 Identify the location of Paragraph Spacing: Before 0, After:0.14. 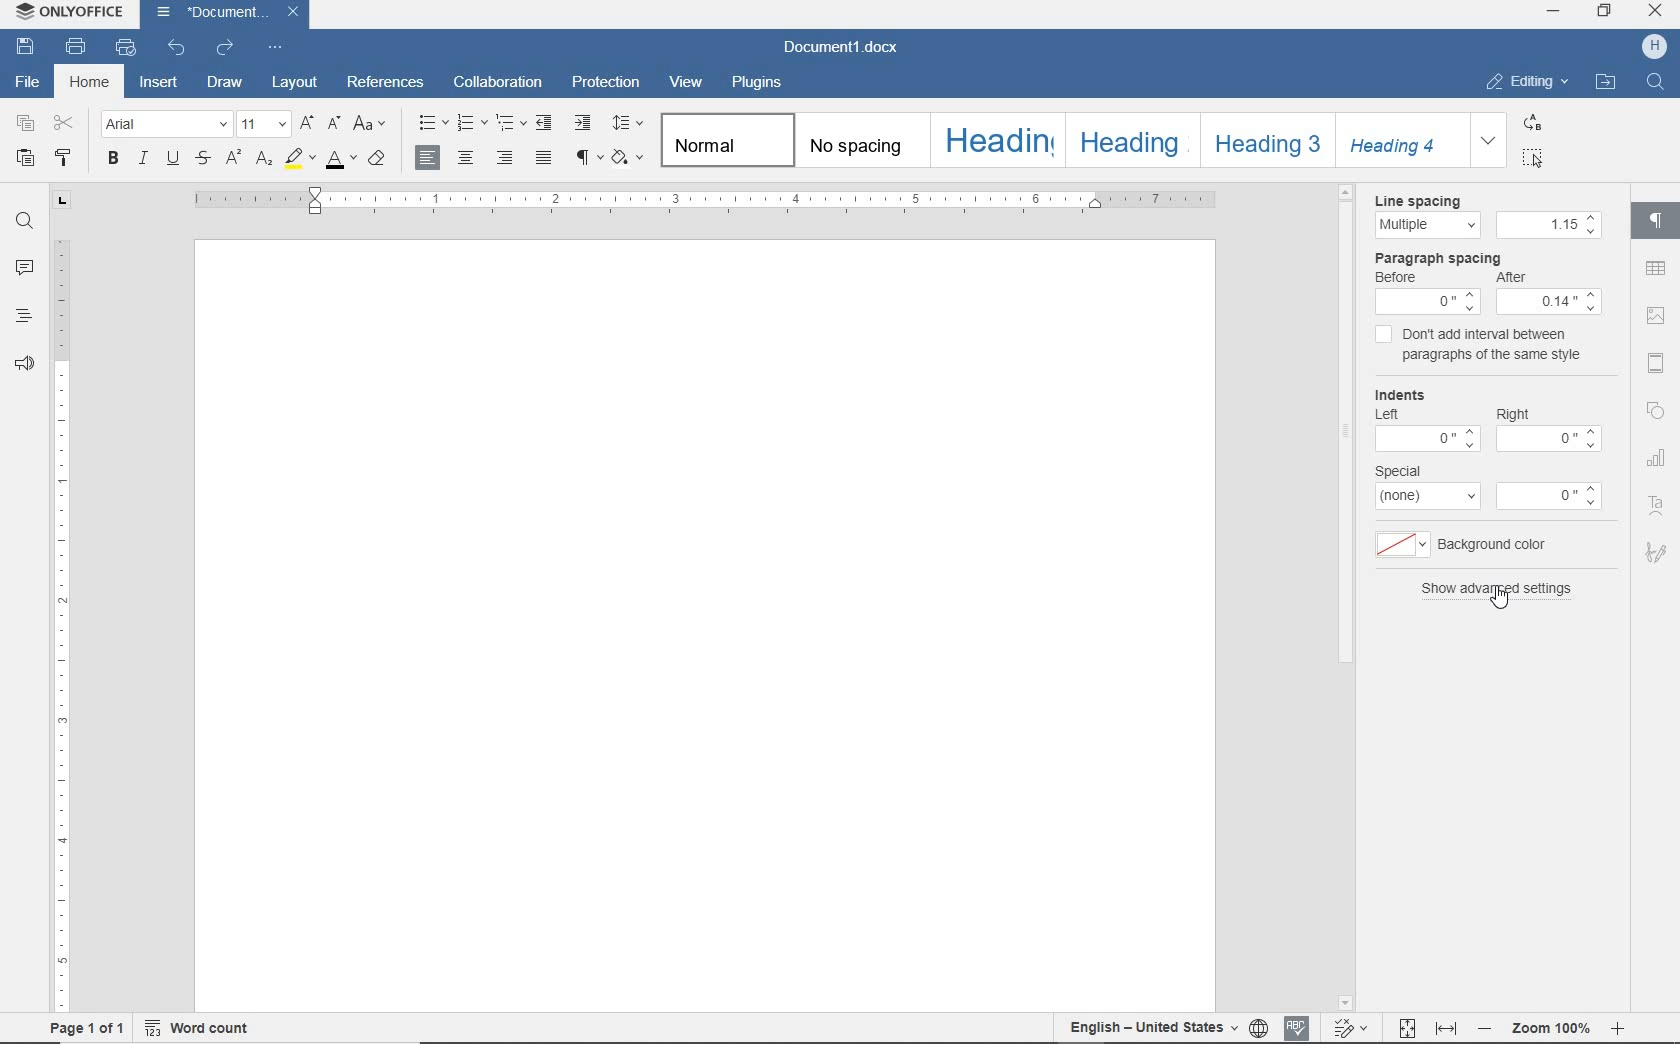
(1479, 284).